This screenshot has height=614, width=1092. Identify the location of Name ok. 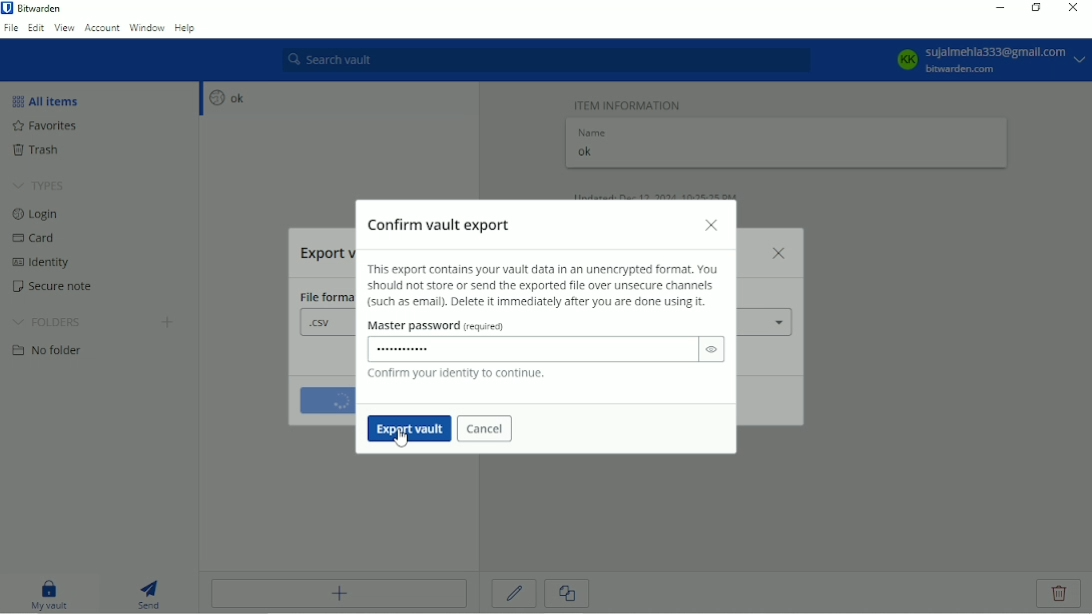
(593, 145).